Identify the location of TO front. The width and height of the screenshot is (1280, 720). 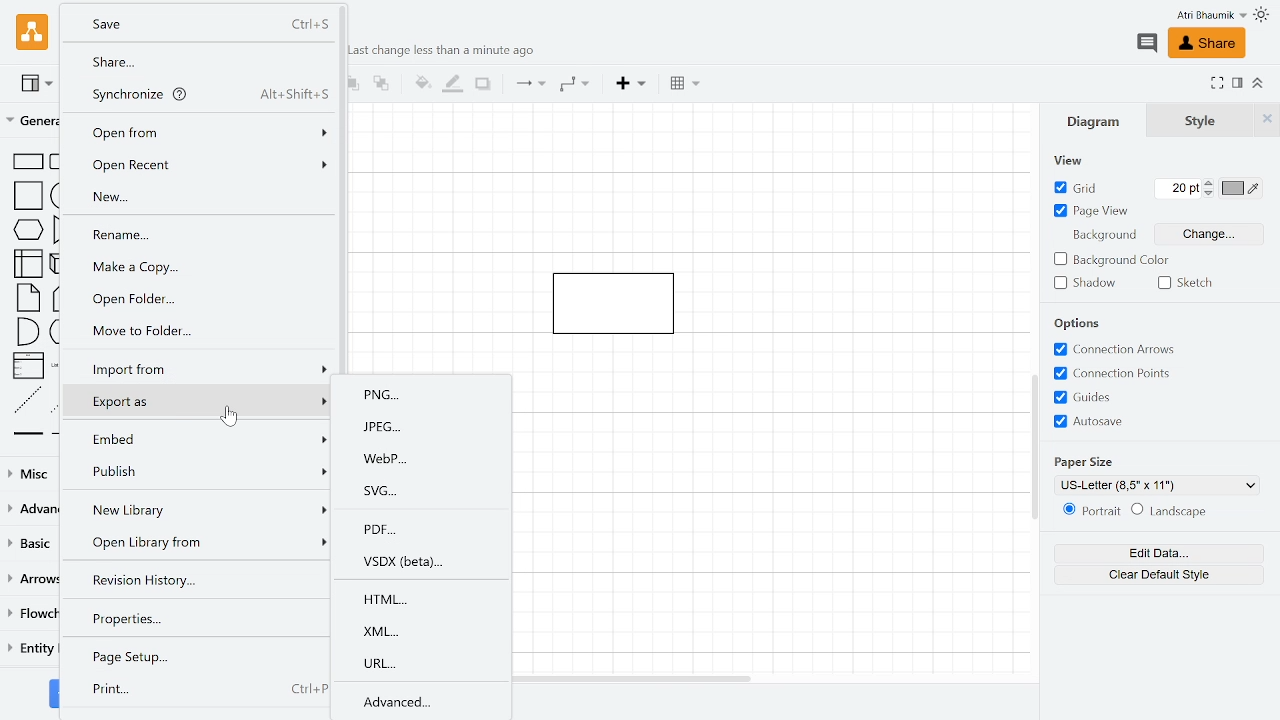
(352, 85).